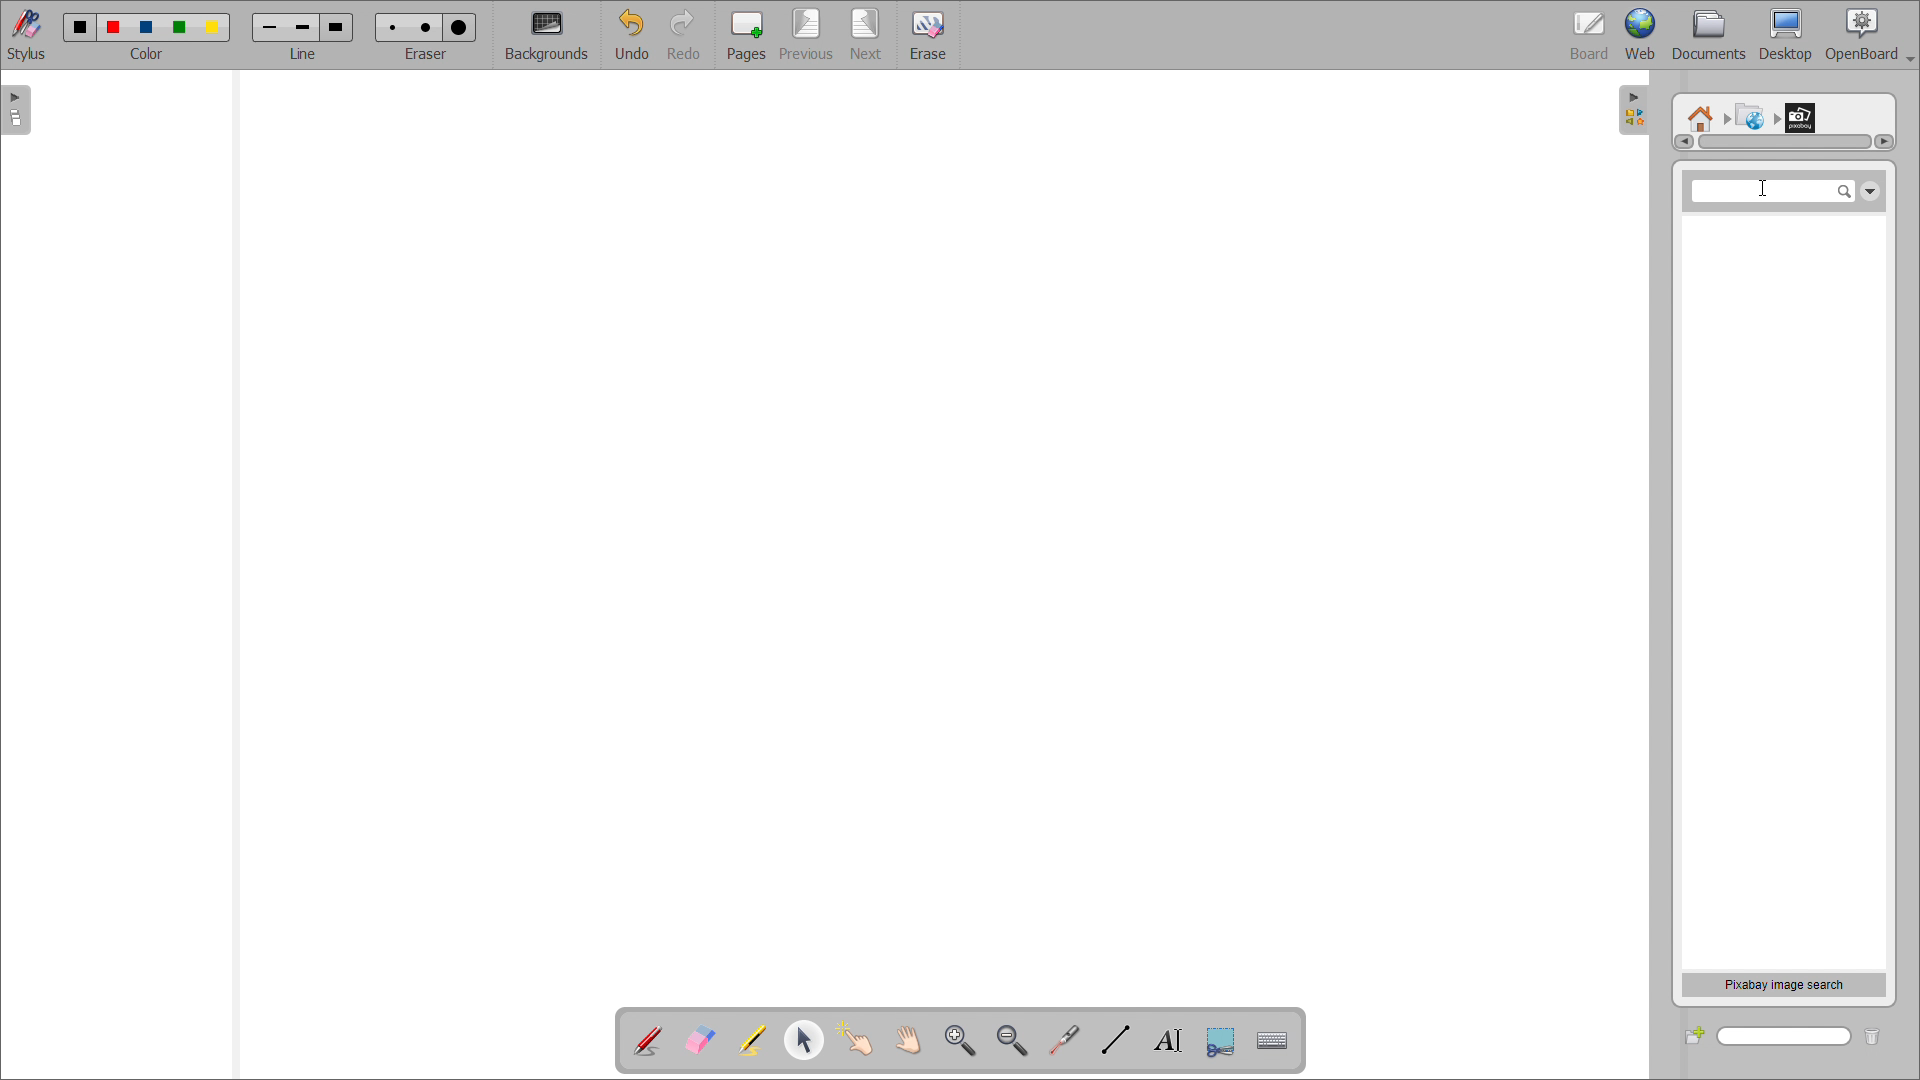  I want to click on Large line, so click(338, 26).